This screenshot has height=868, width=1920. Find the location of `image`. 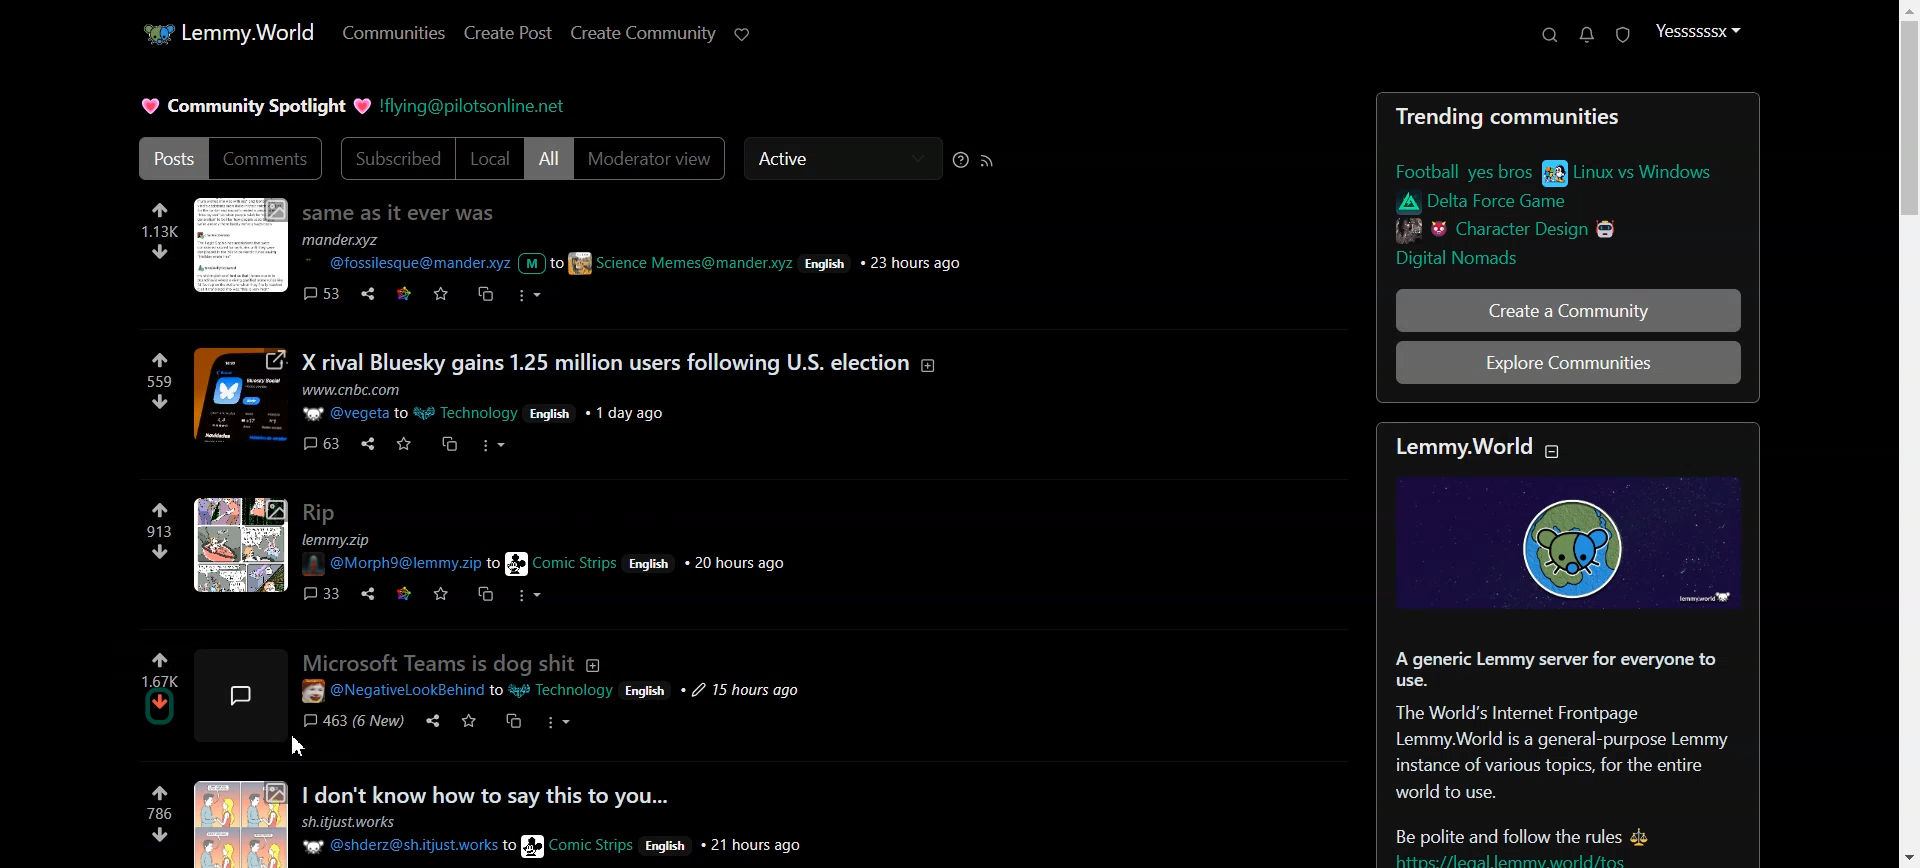

image is located at coordinates (243, 545).